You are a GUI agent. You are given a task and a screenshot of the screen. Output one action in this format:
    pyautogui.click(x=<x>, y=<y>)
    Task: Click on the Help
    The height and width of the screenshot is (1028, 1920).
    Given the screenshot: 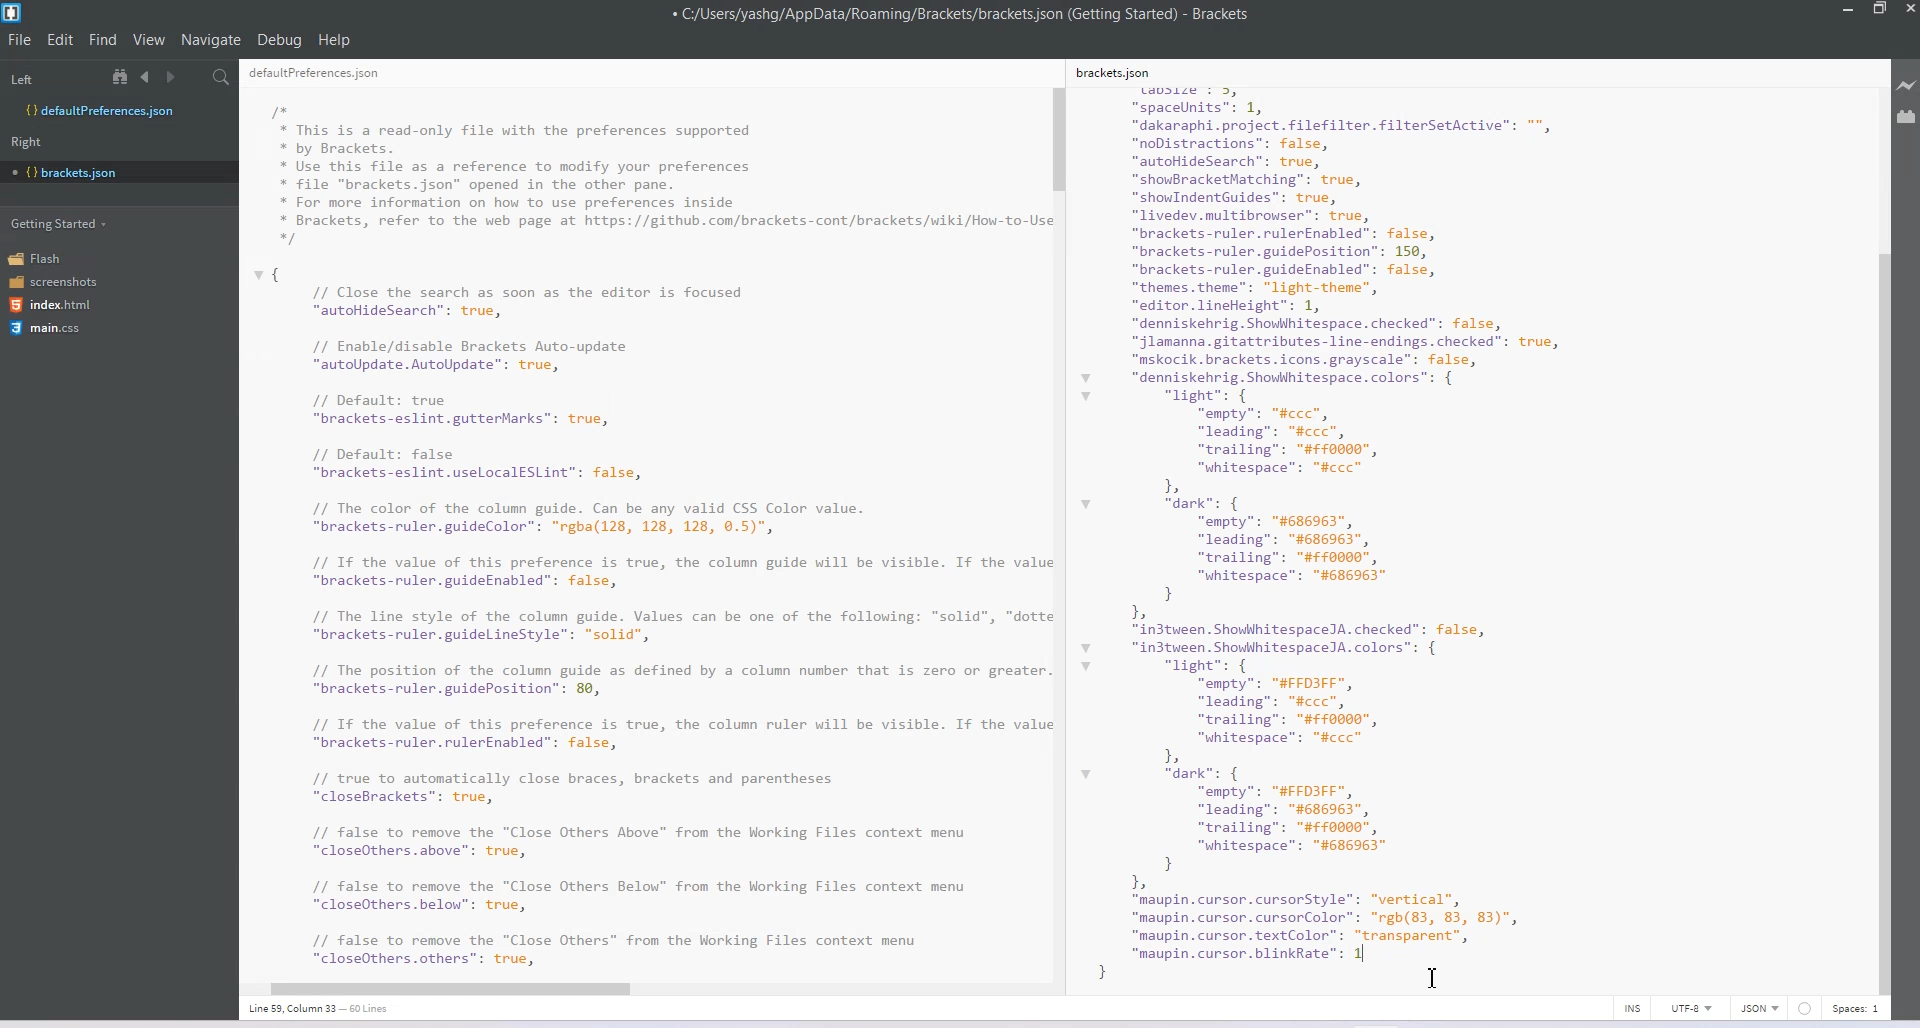 What is the action you would take?
    pyautogui.click(x=335, y=40)
    